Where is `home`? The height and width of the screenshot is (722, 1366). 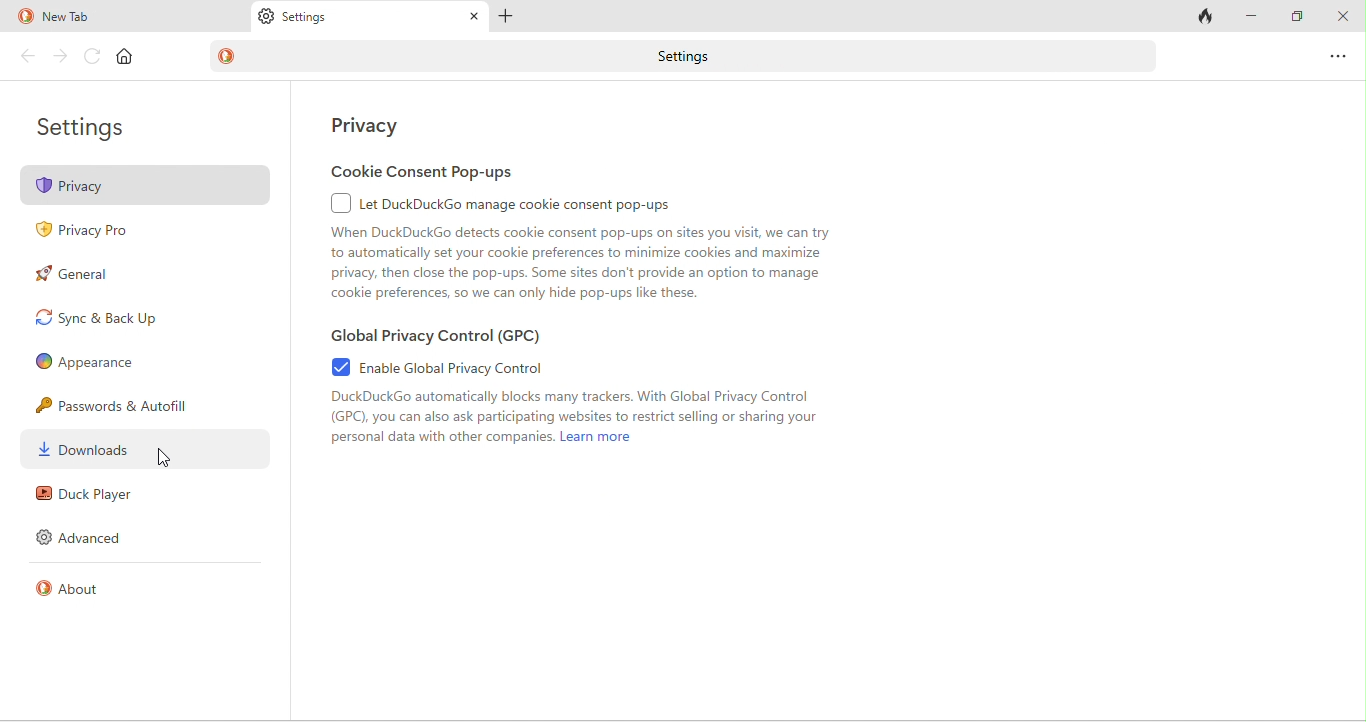
home is located at coordinates (125, 58).